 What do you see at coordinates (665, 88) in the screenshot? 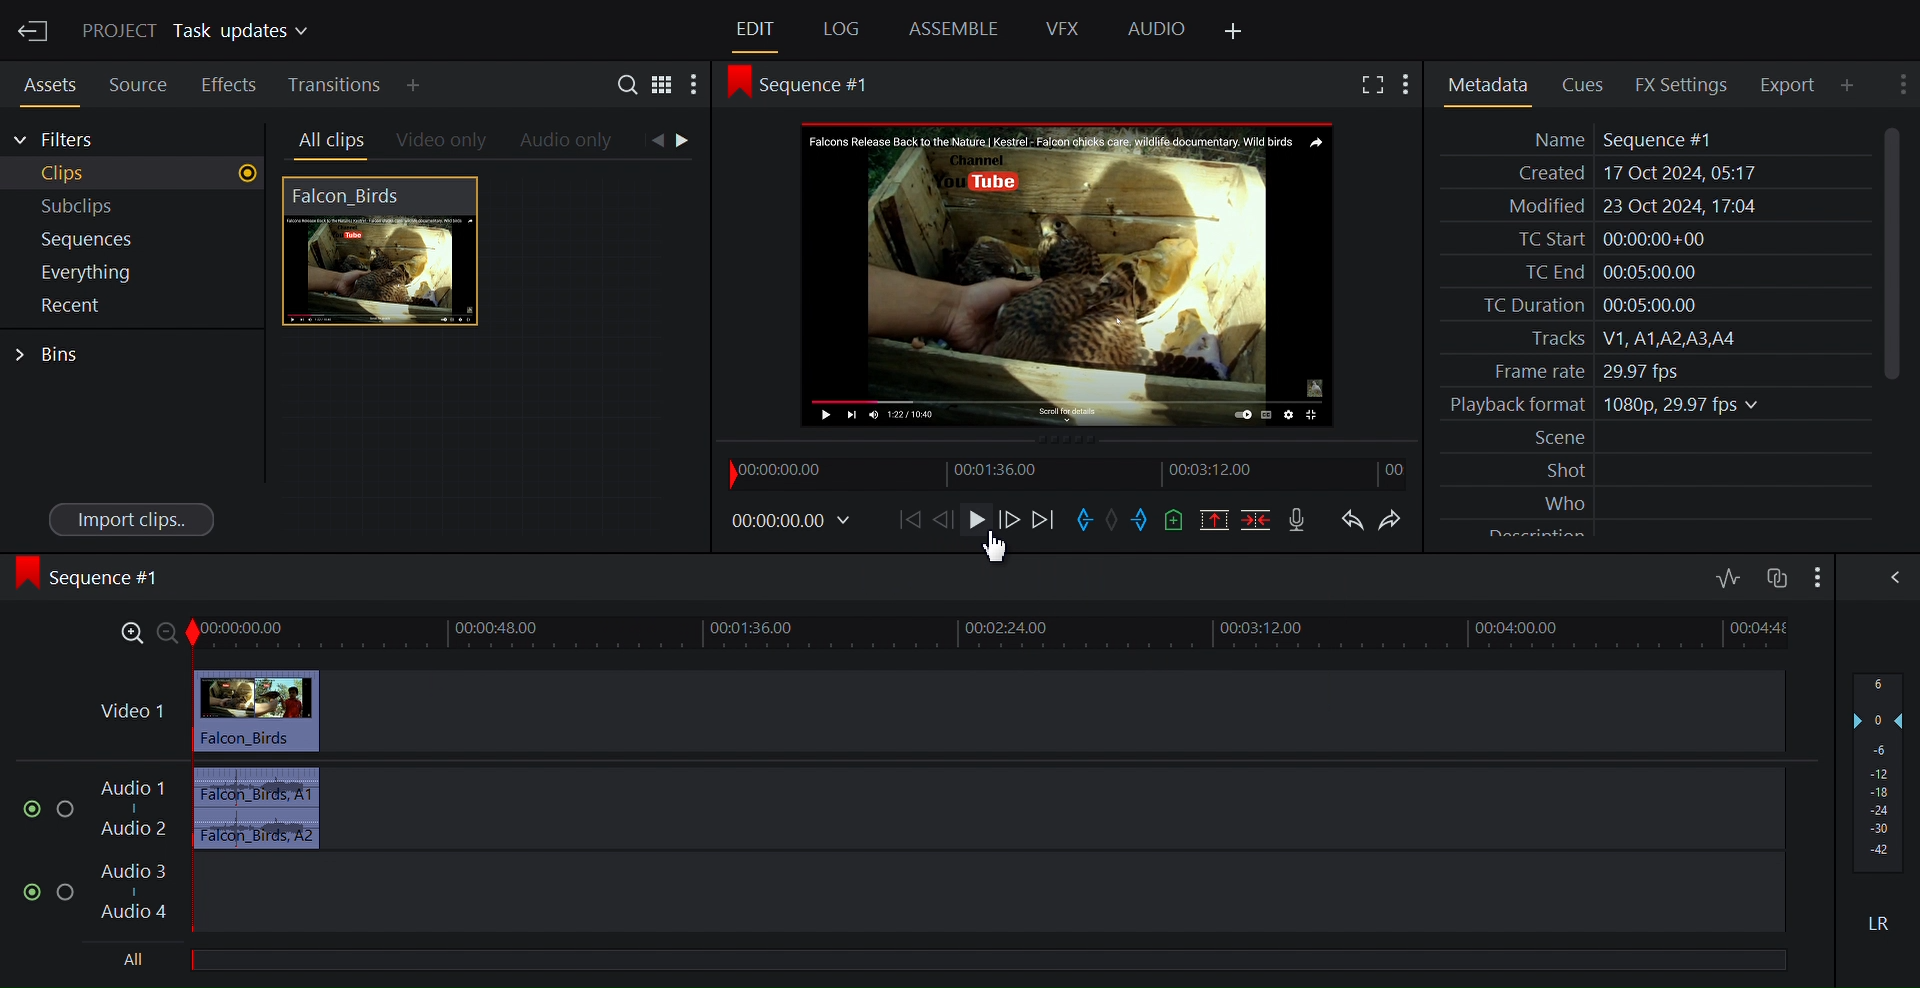
I see `Toggle between list and tile view` at bounding box center [665, 88].